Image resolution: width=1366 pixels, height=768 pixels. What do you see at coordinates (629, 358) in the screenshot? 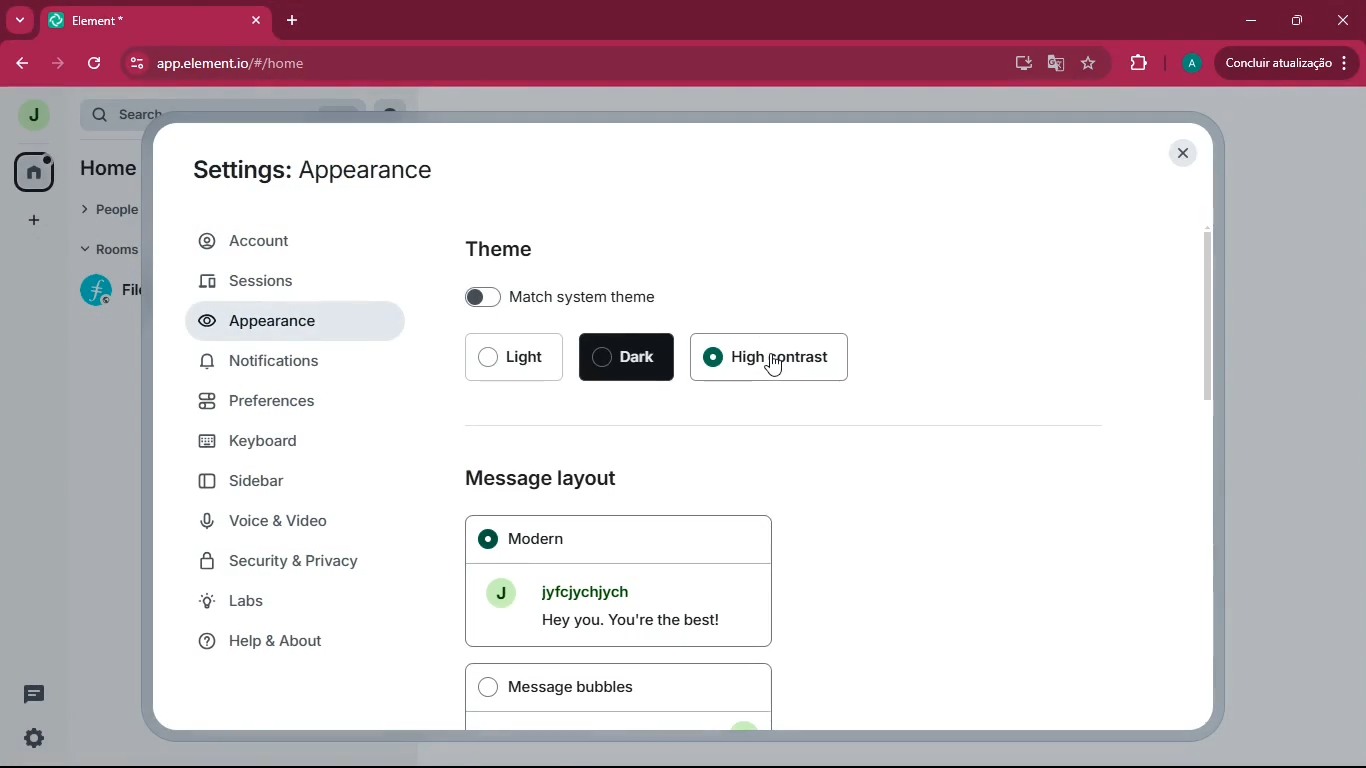
I see `dark` at bounding box center [629, 358].